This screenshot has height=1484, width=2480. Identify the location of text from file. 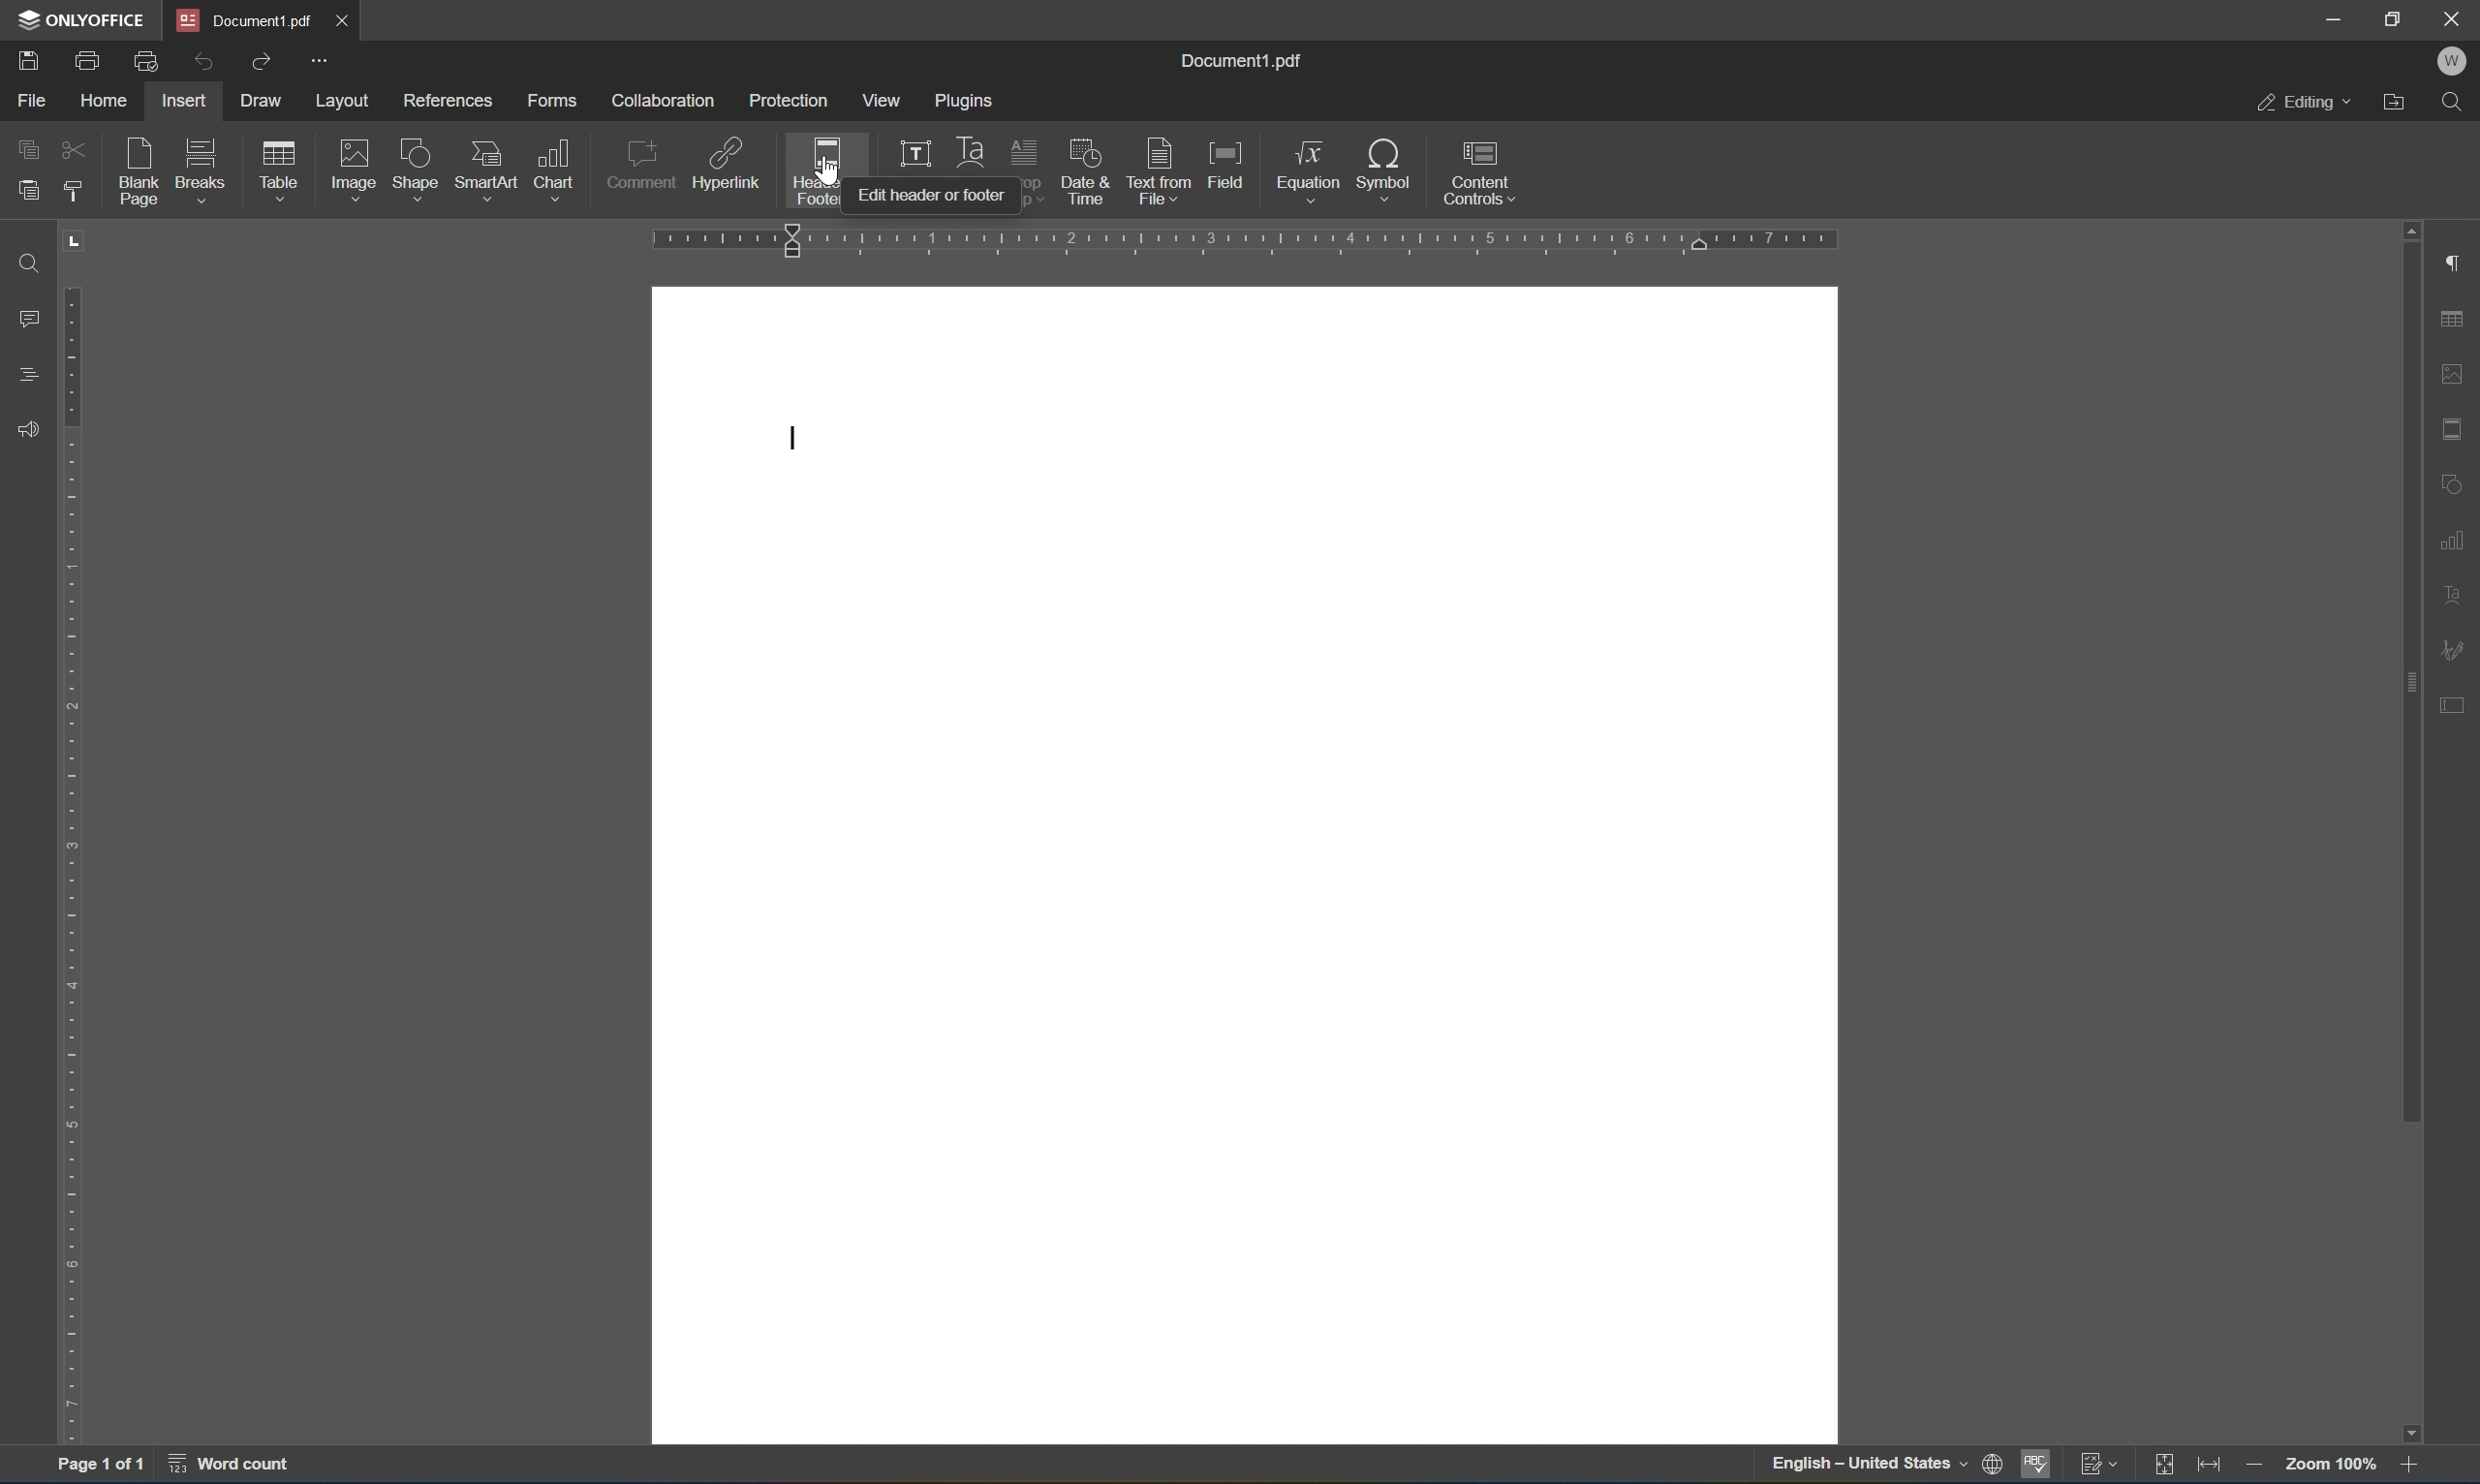
(1160, 170).